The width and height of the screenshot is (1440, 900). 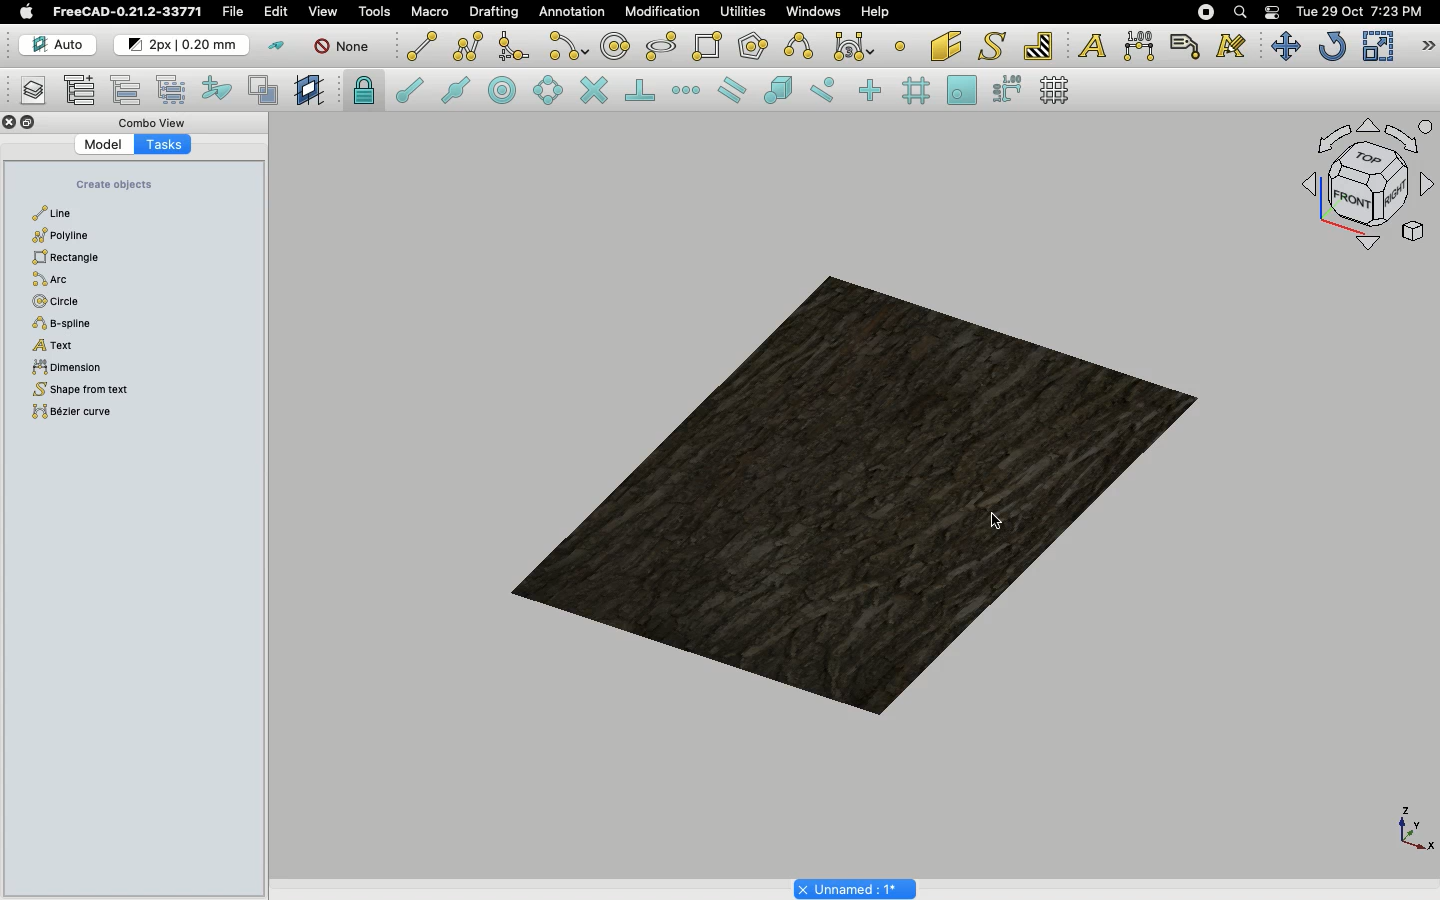 I want to click on Ellipse, so click(x=659, y=45).